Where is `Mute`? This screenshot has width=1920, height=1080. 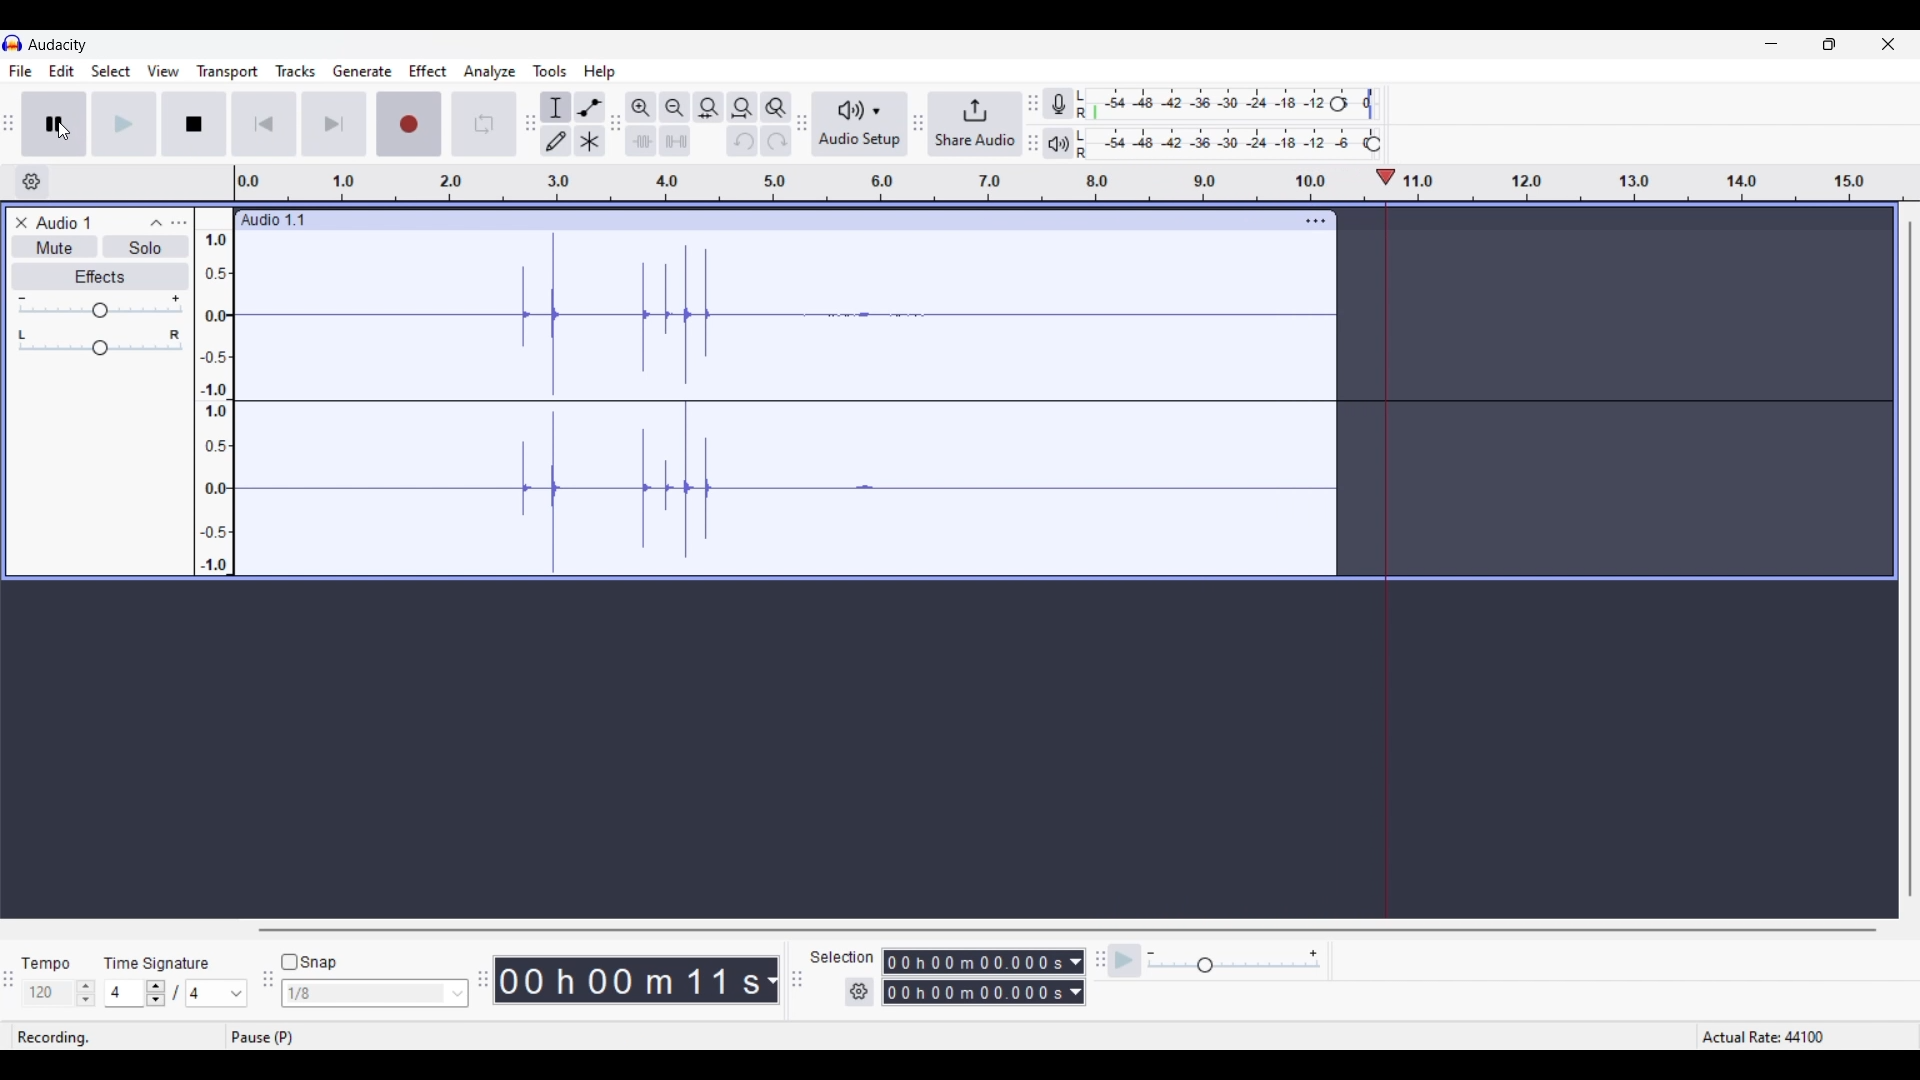 Mute is located at coordinates (53, 246).